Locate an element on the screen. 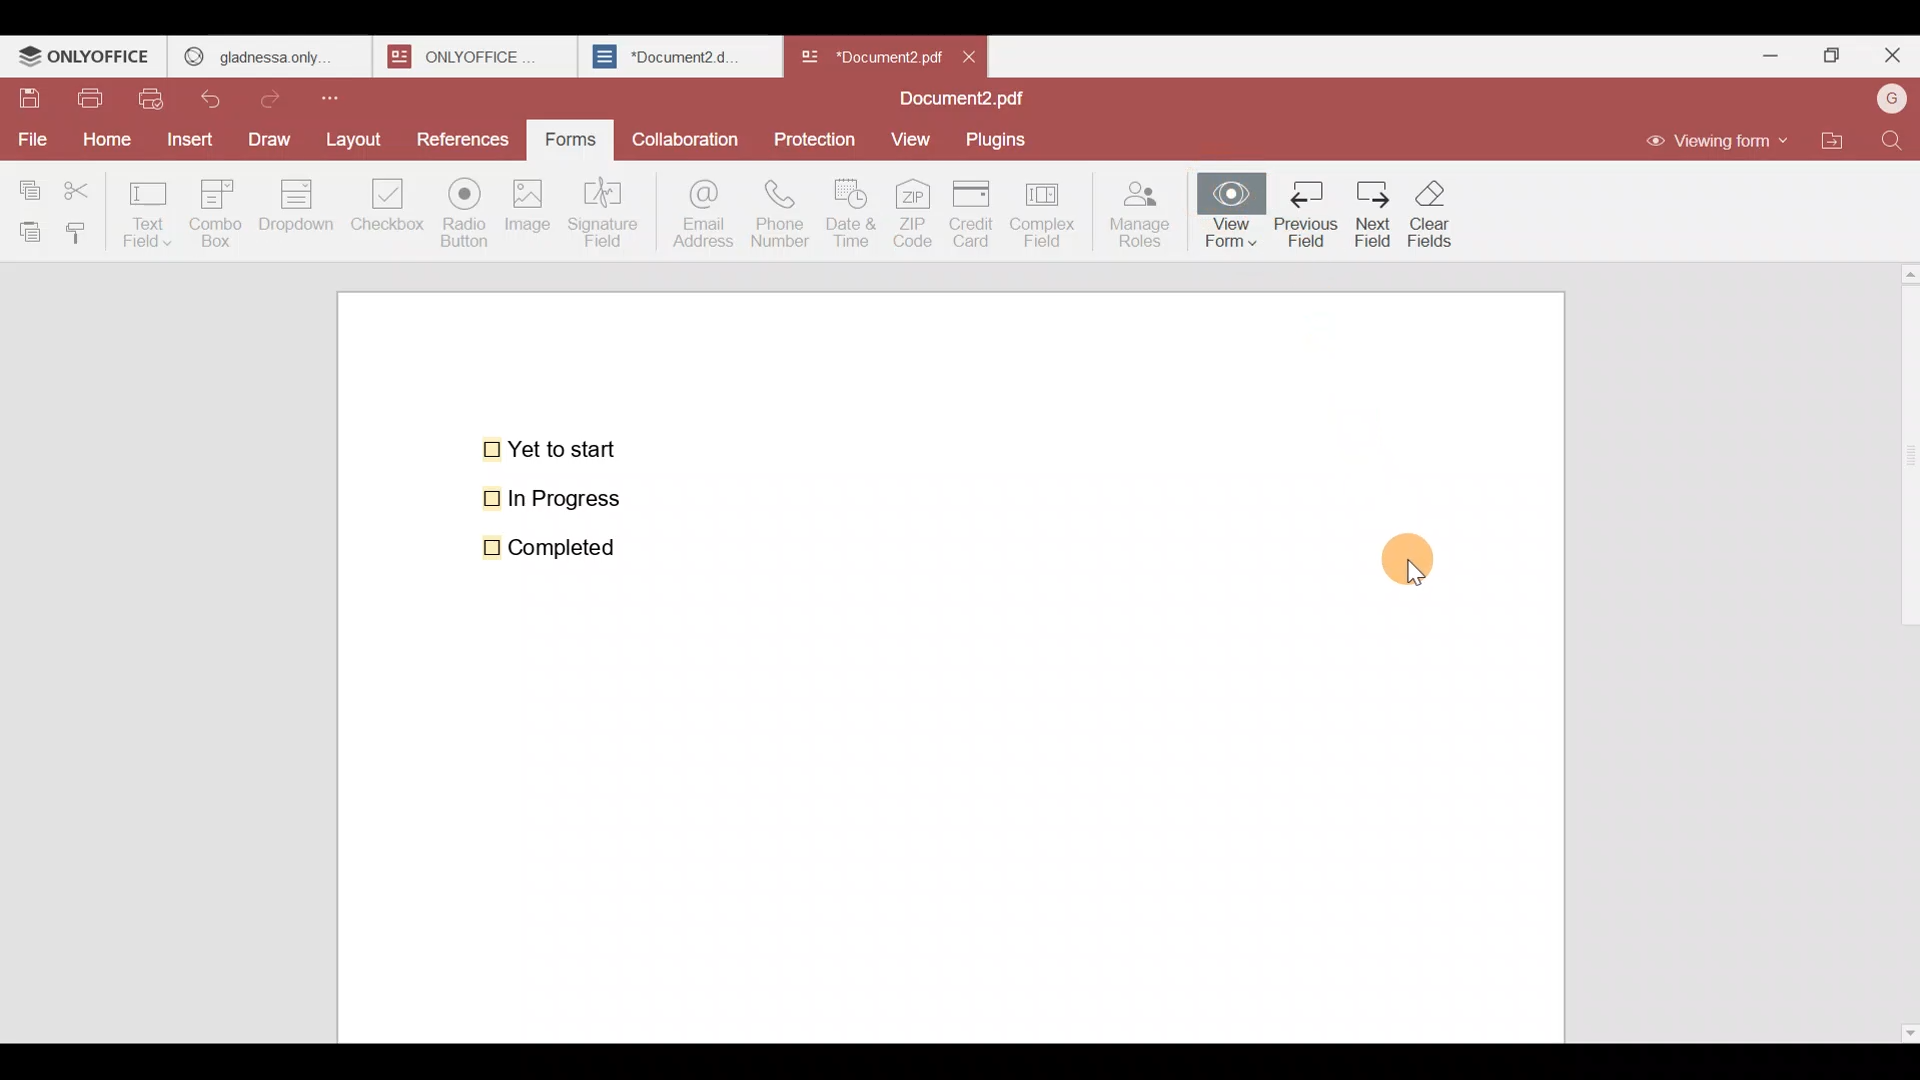  Text field is located at coordinates (151, 208).